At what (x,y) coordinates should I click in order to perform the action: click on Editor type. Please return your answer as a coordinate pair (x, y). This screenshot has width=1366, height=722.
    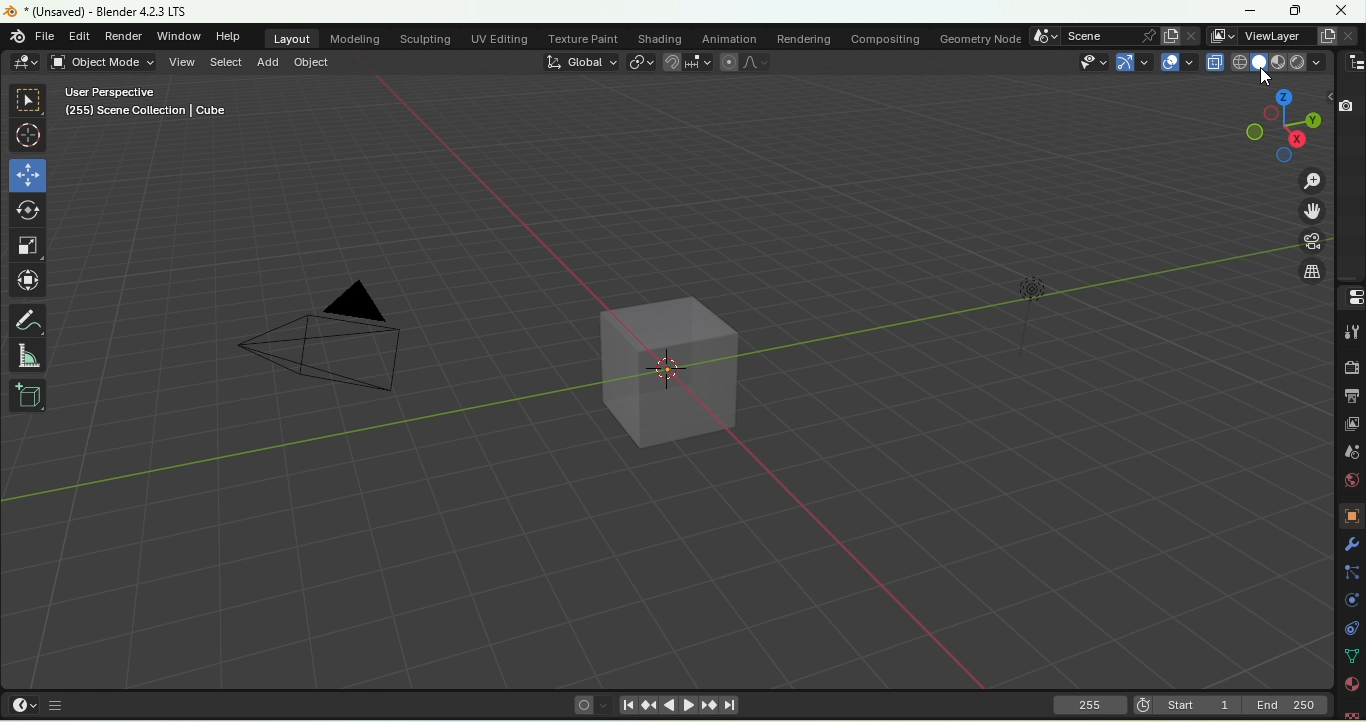
    Looking at the image, I should click on (1352, 63).